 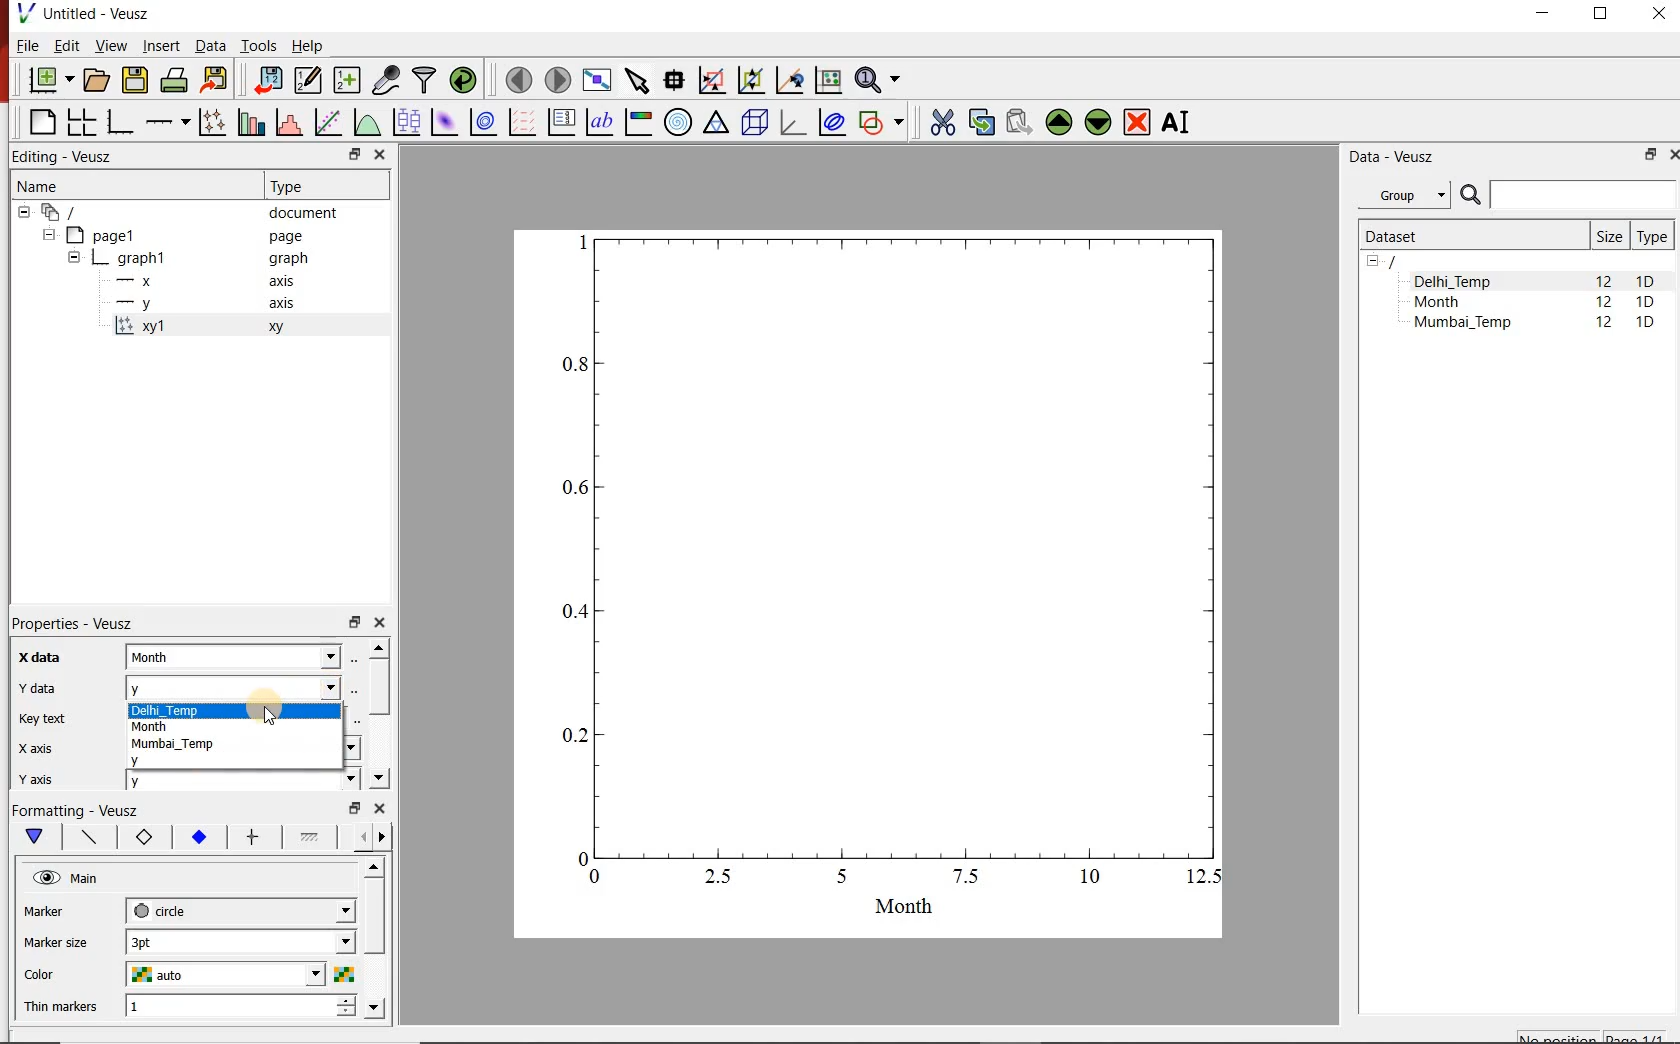 What do you see at coordinates (356, 154) in the screenshot?
I see `restore` at bounding box center [356, 154].